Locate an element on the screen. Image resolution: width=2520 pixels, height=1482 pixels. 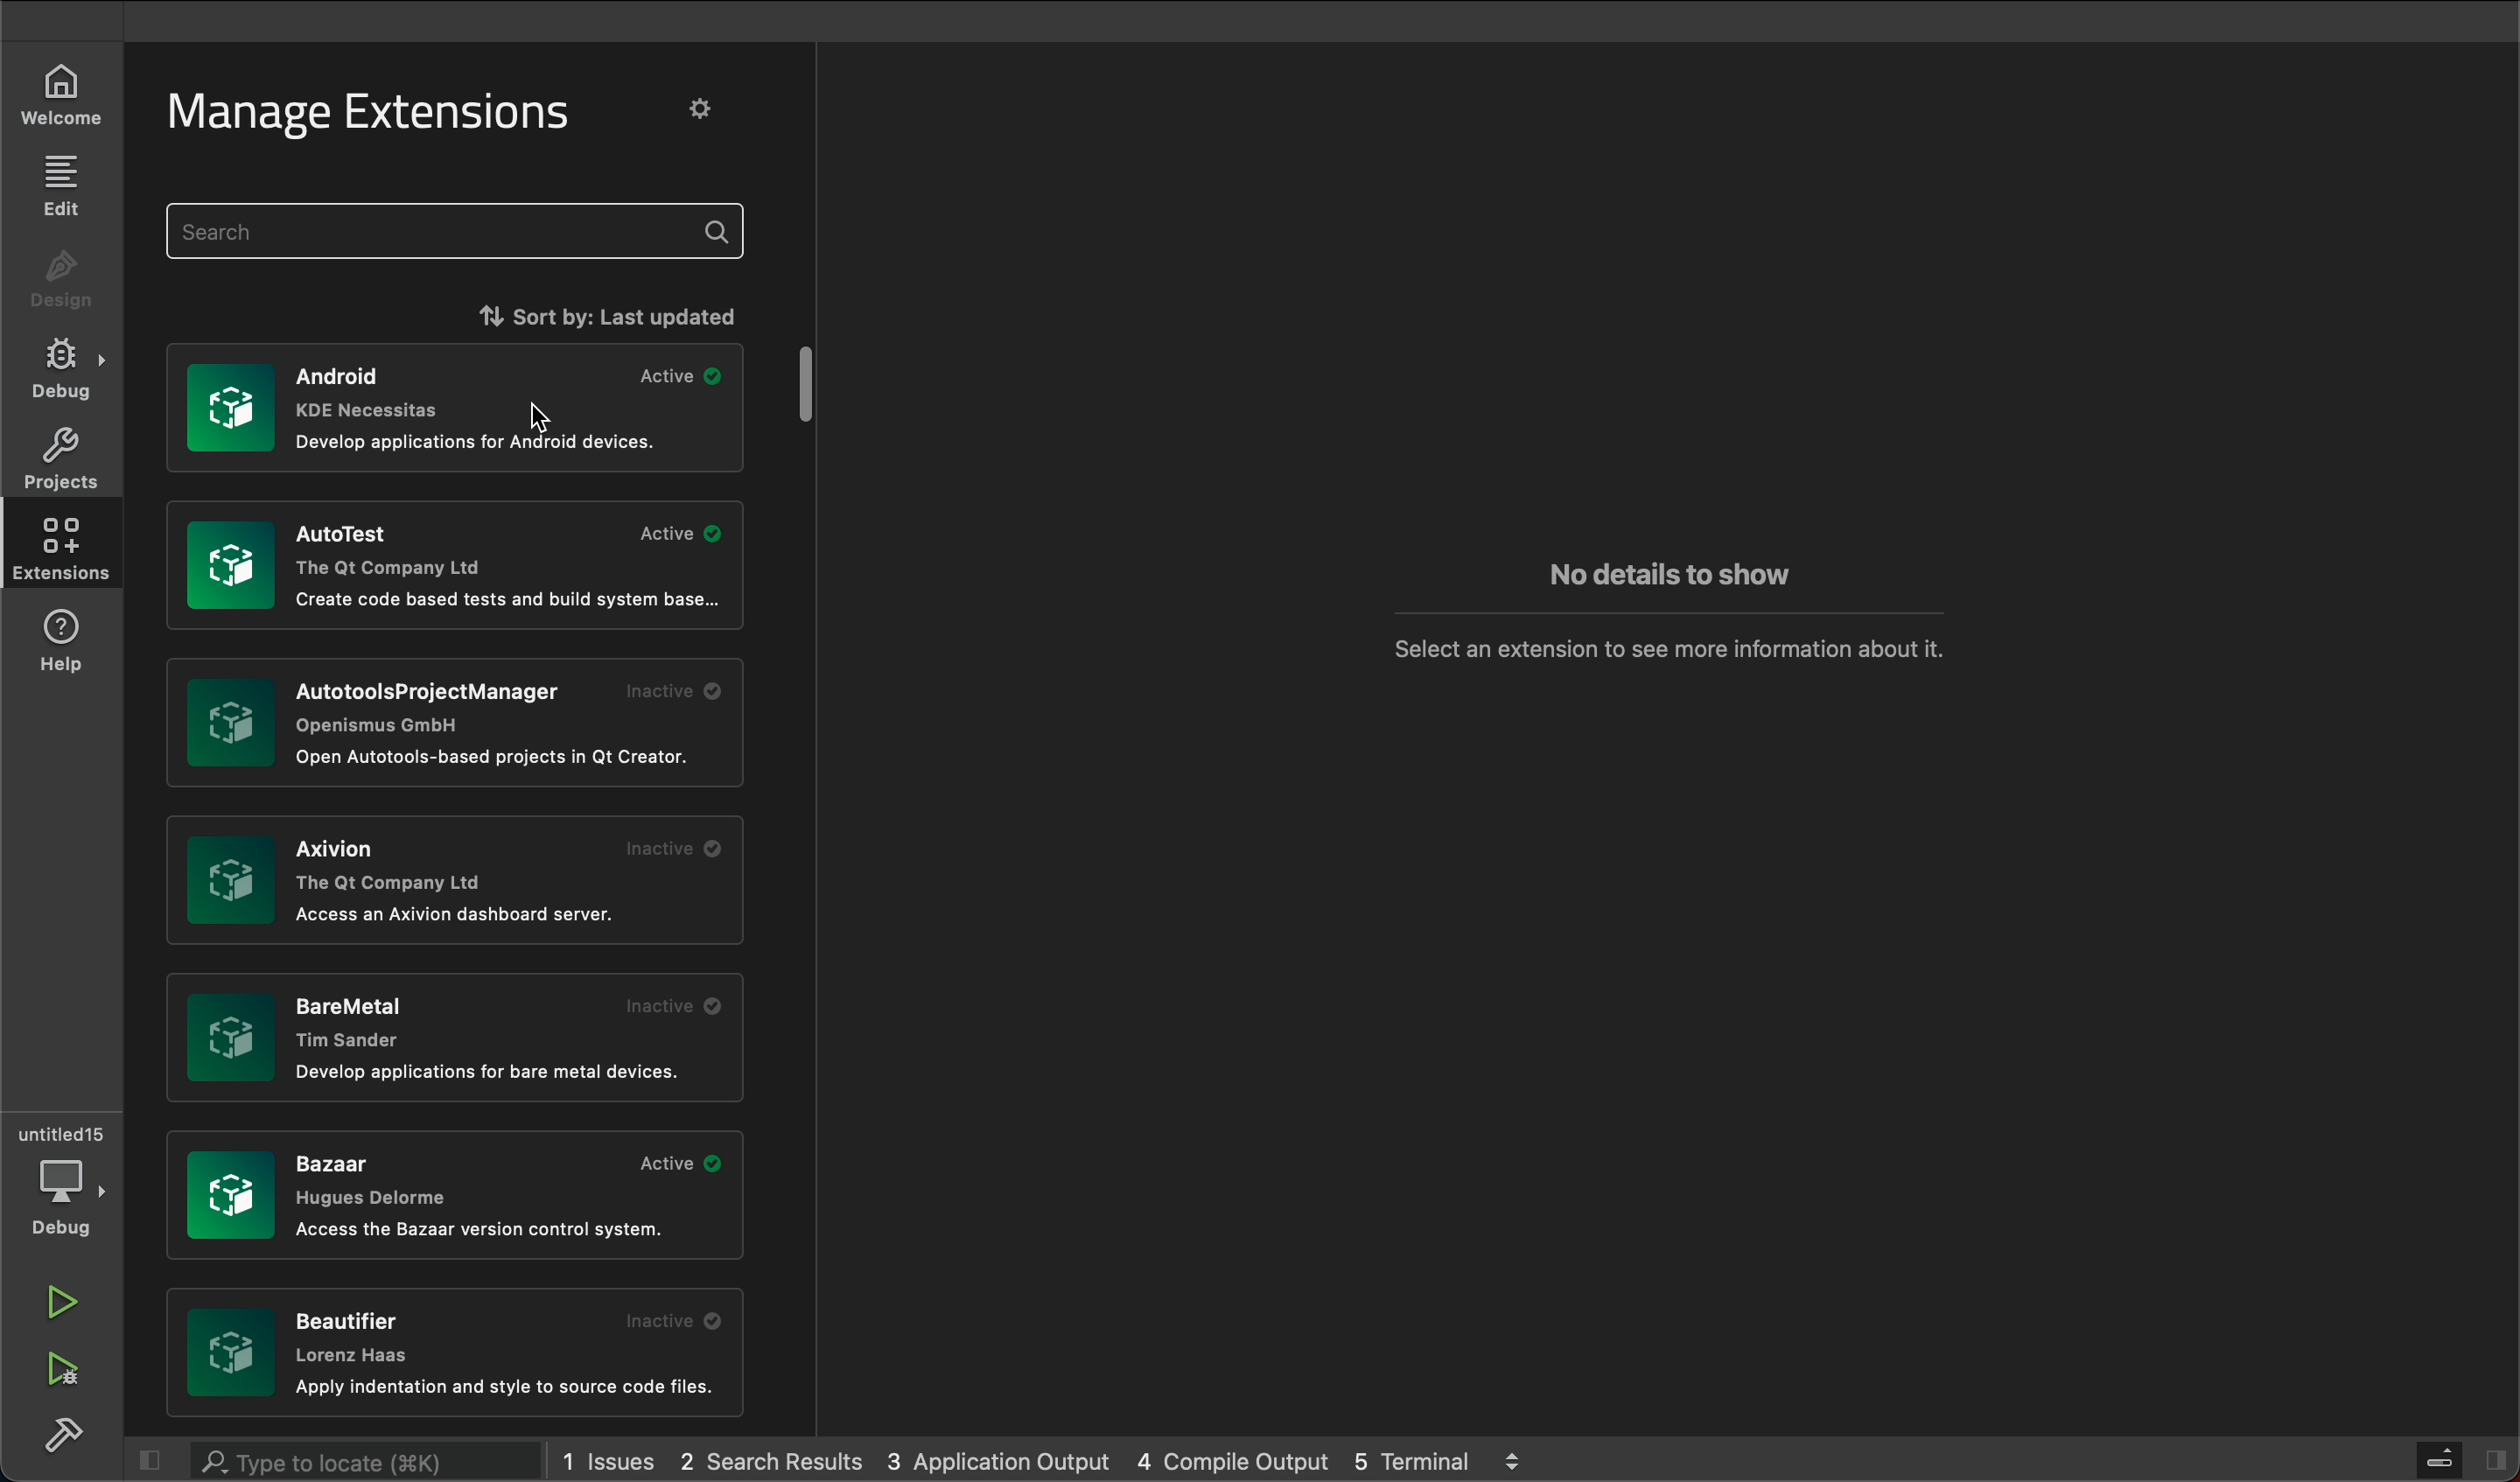
control panel is located at coordinates (2432, 1456).